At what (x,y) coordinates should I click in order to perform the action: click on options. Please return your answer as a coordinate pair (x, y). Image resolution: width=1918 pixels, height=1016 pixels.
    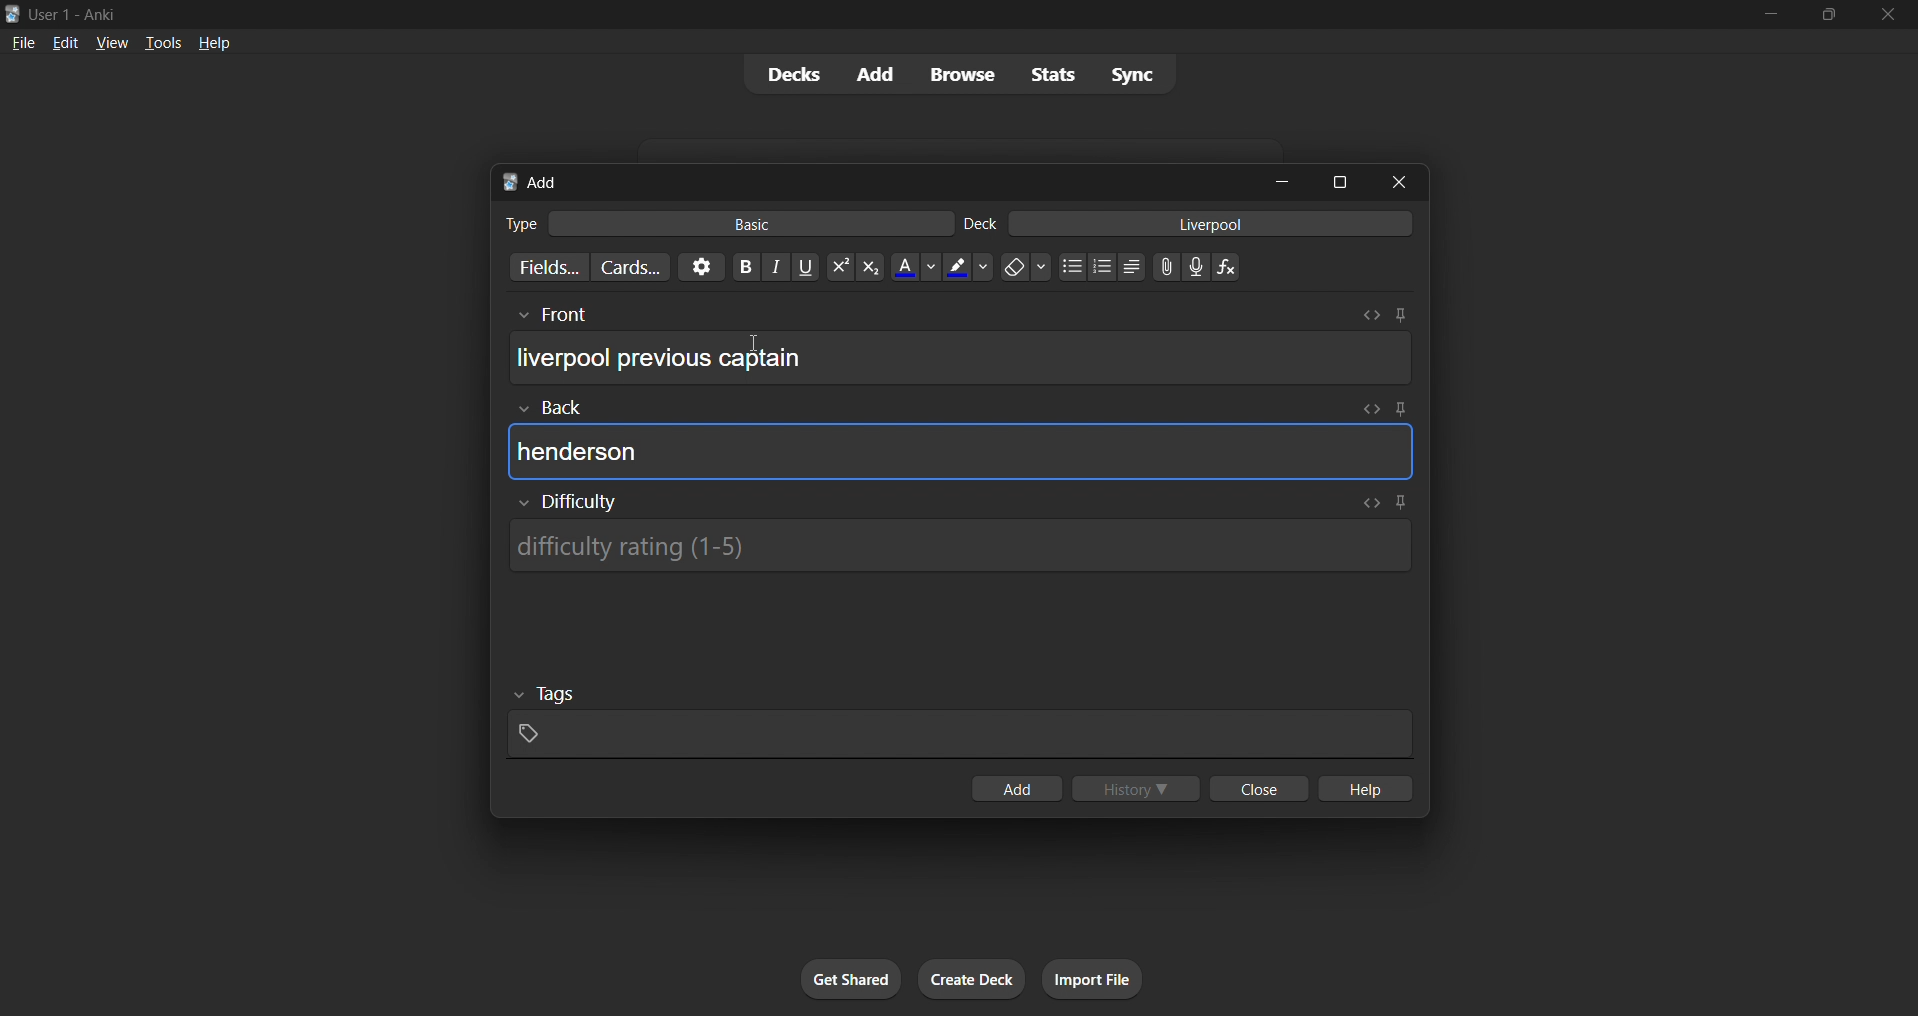
    Looking at the image, I should click on (698, 266).